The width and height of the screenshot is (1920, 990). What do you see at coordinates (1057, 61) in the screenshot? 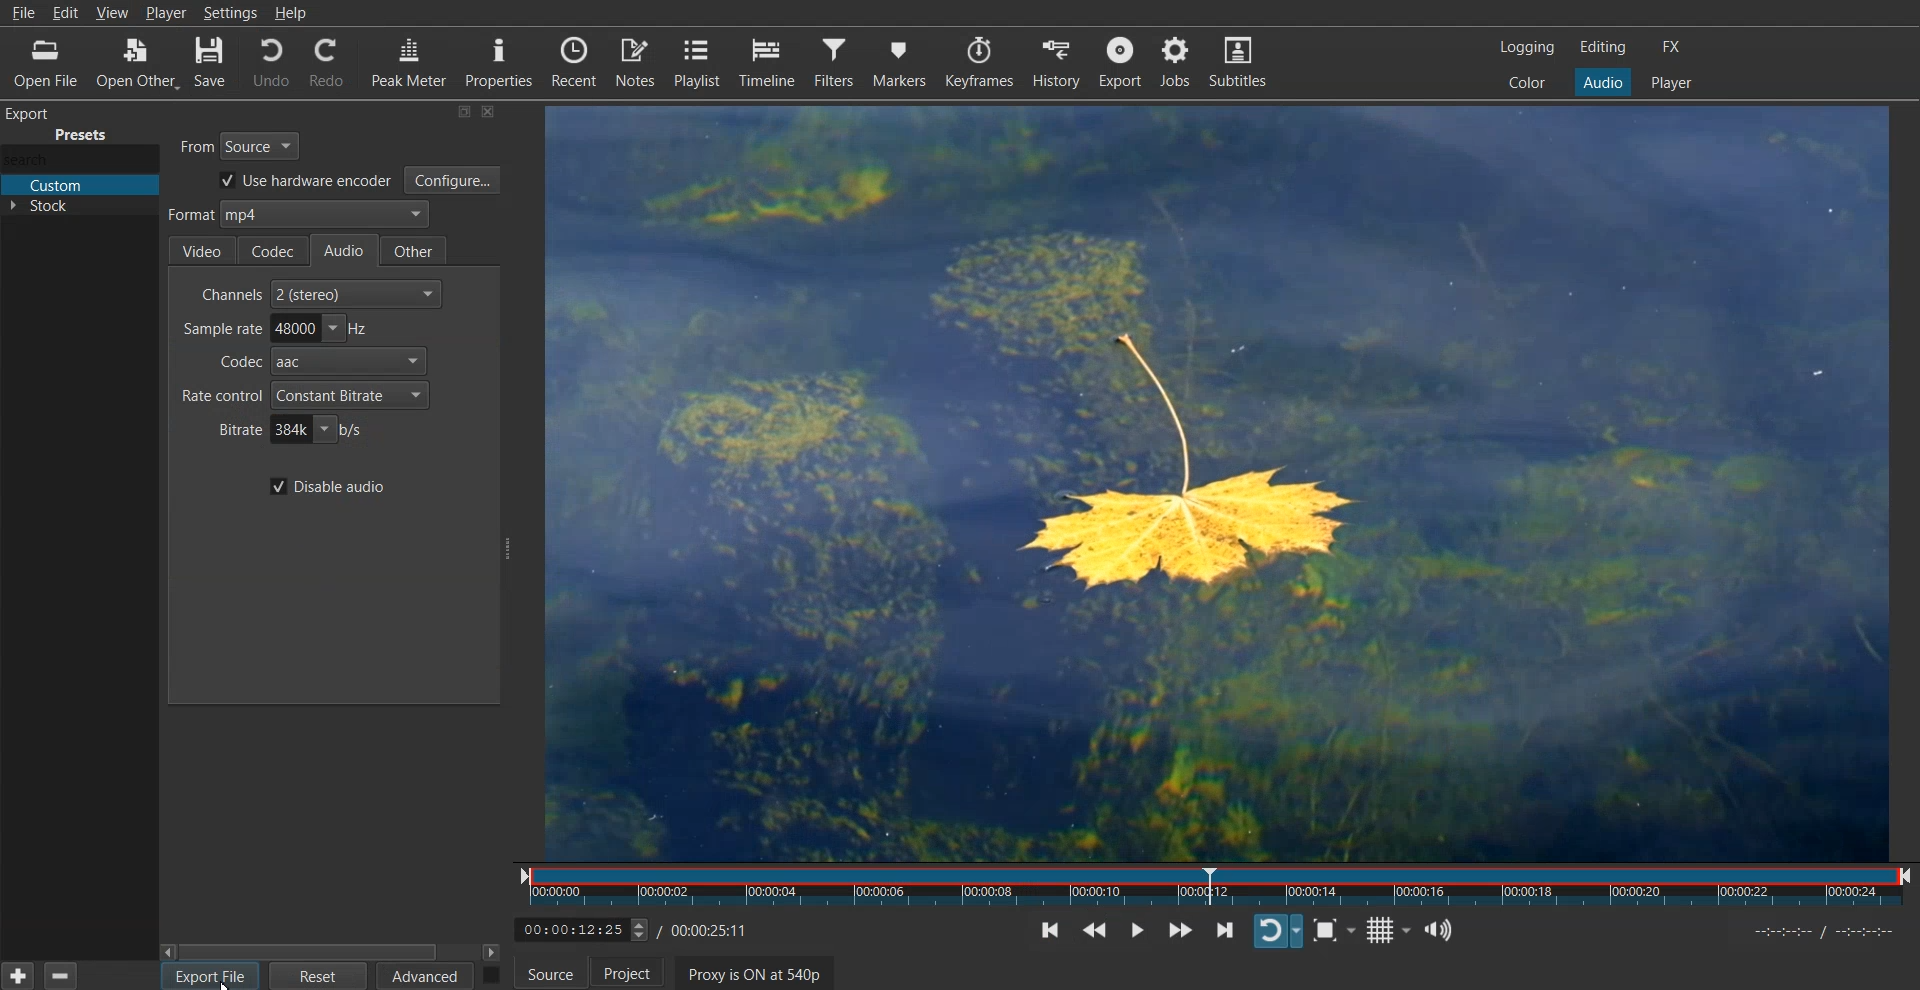
I see `History` at bounding box center [1057, 61].